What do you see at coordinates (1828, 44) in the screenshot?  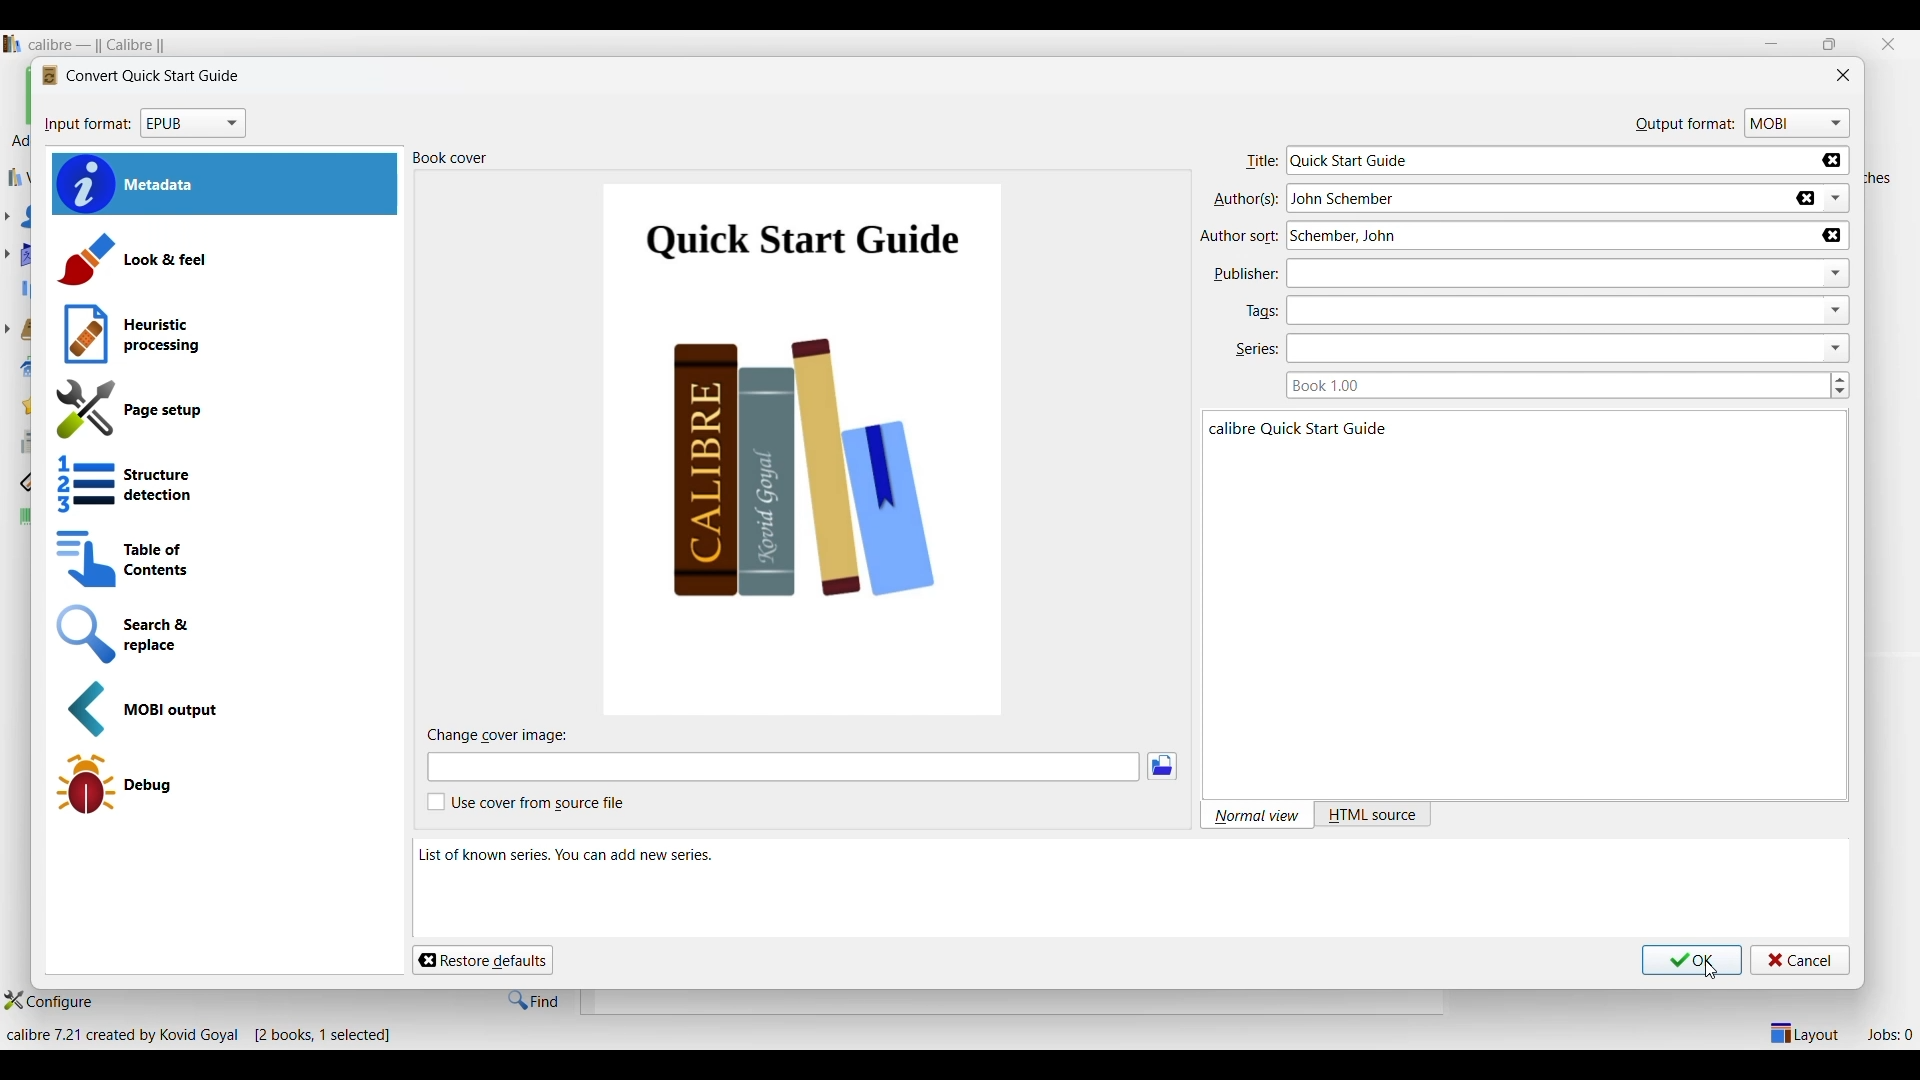 I see `restore` at bounding box center [1828, 44].